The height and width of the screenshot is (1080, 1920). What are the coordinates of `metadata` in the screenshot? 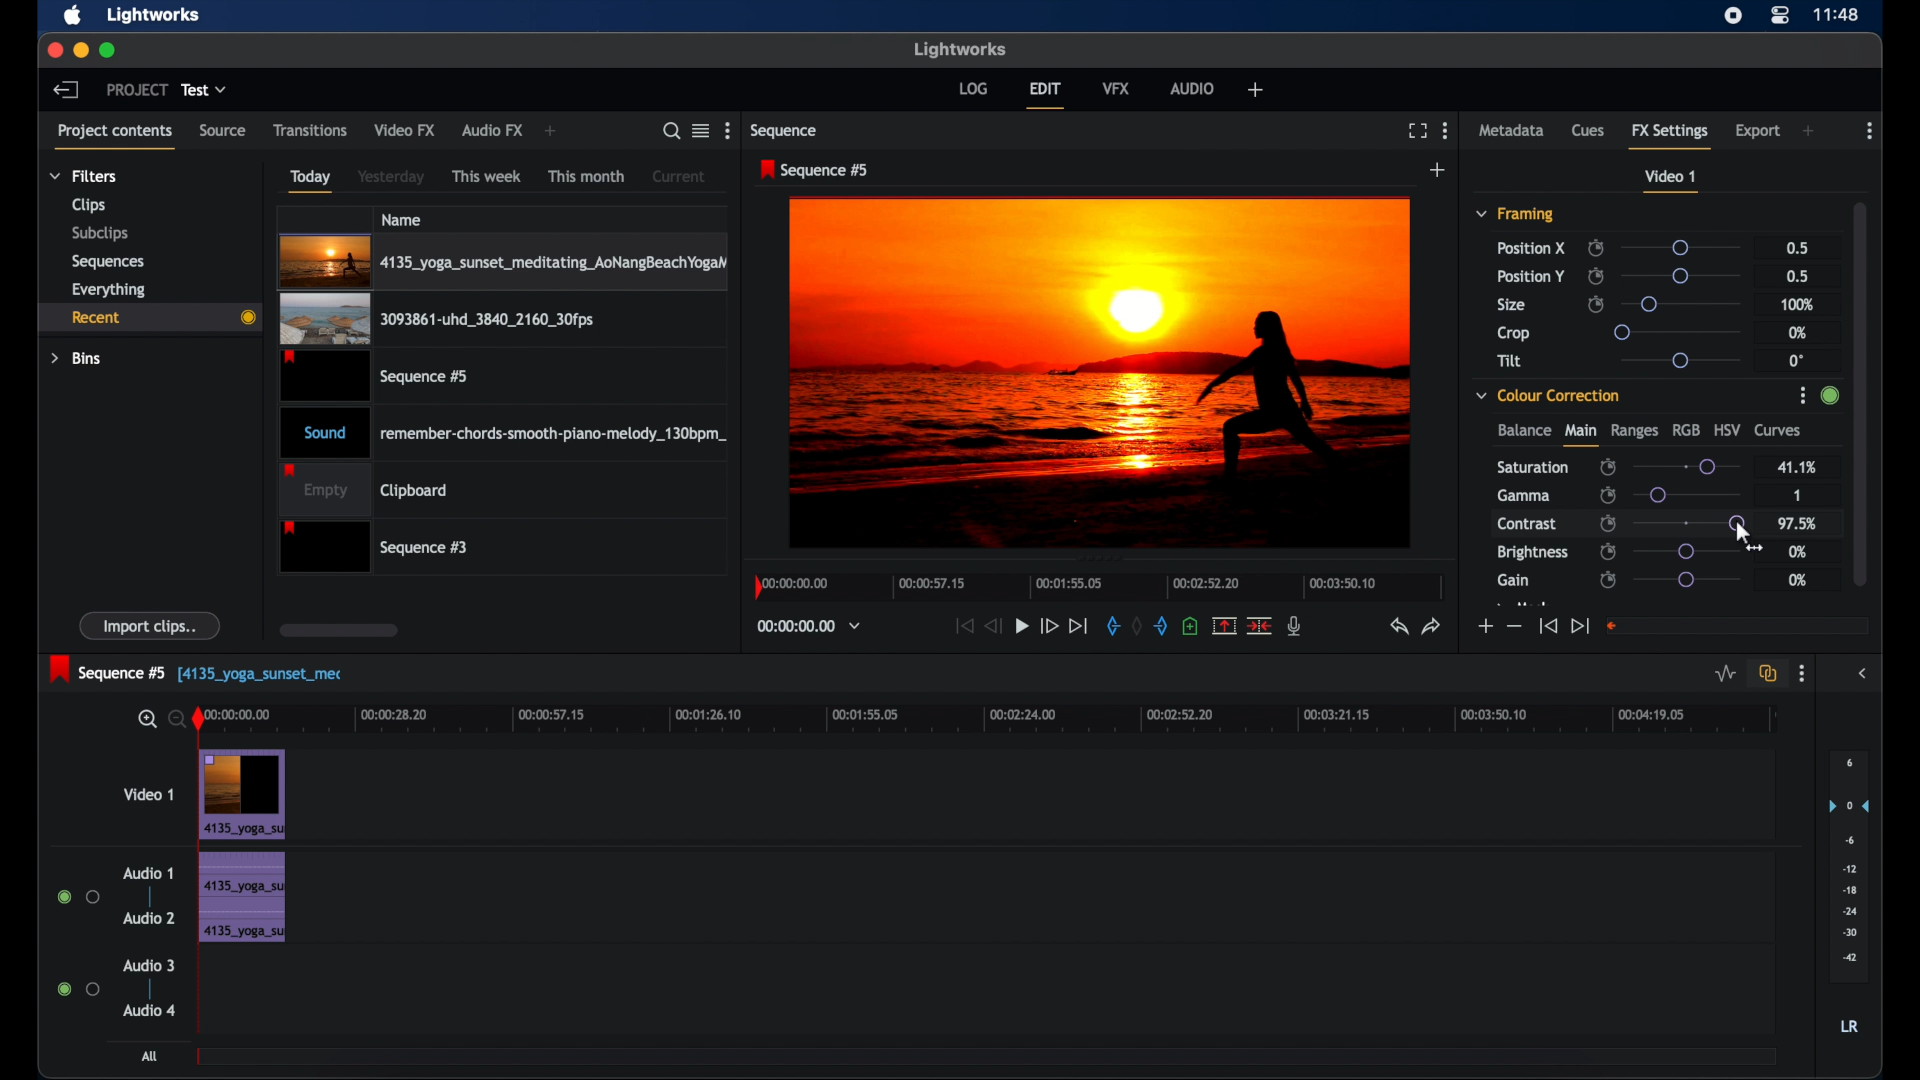 It's located at (1512, 131).